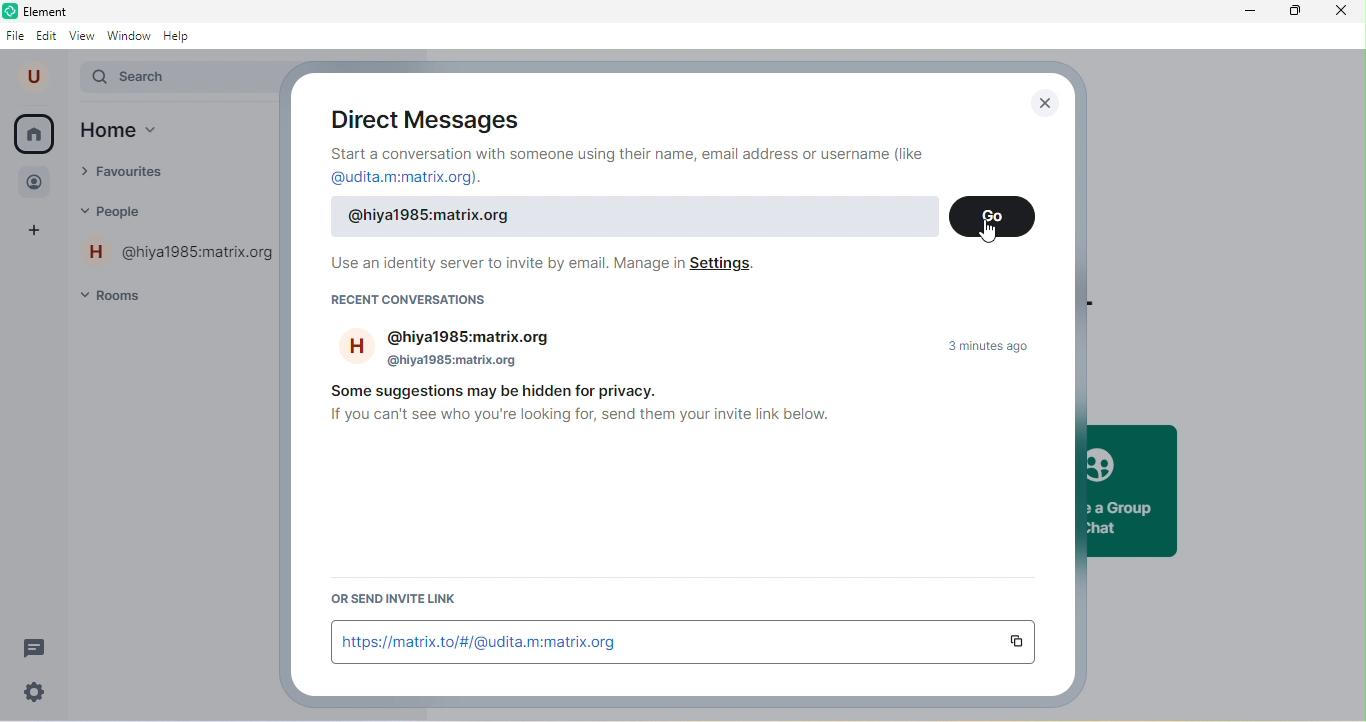 This screenshot has height=722, width=1366. What do you see at coordinates (140, 174) in the screenshot?
I see `favourites` at bounding box center [140, 174].